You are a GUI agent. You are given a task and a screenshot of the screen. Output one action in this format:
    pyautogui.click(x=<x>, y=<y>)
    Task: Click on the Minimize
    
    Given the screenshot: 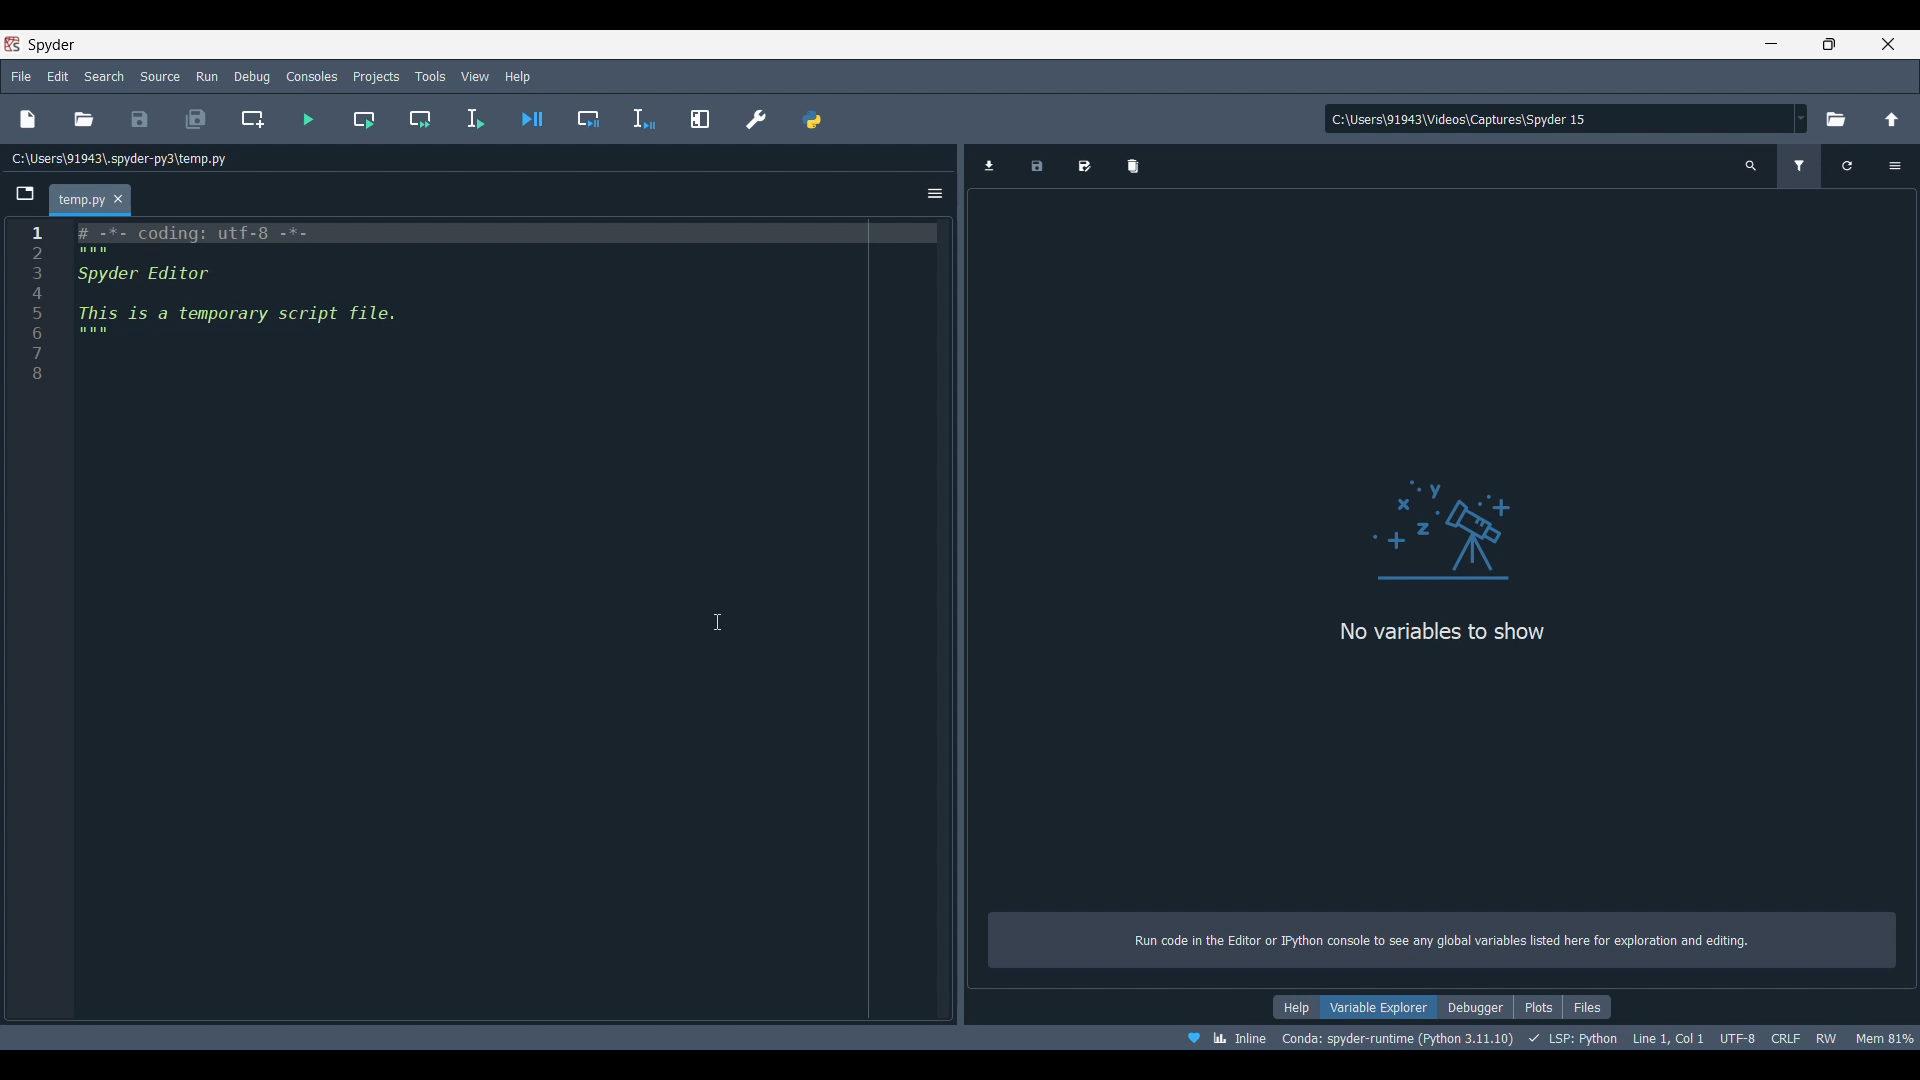 What is the action you would take?
    pyautogui.click(x=1772, y=43)
    